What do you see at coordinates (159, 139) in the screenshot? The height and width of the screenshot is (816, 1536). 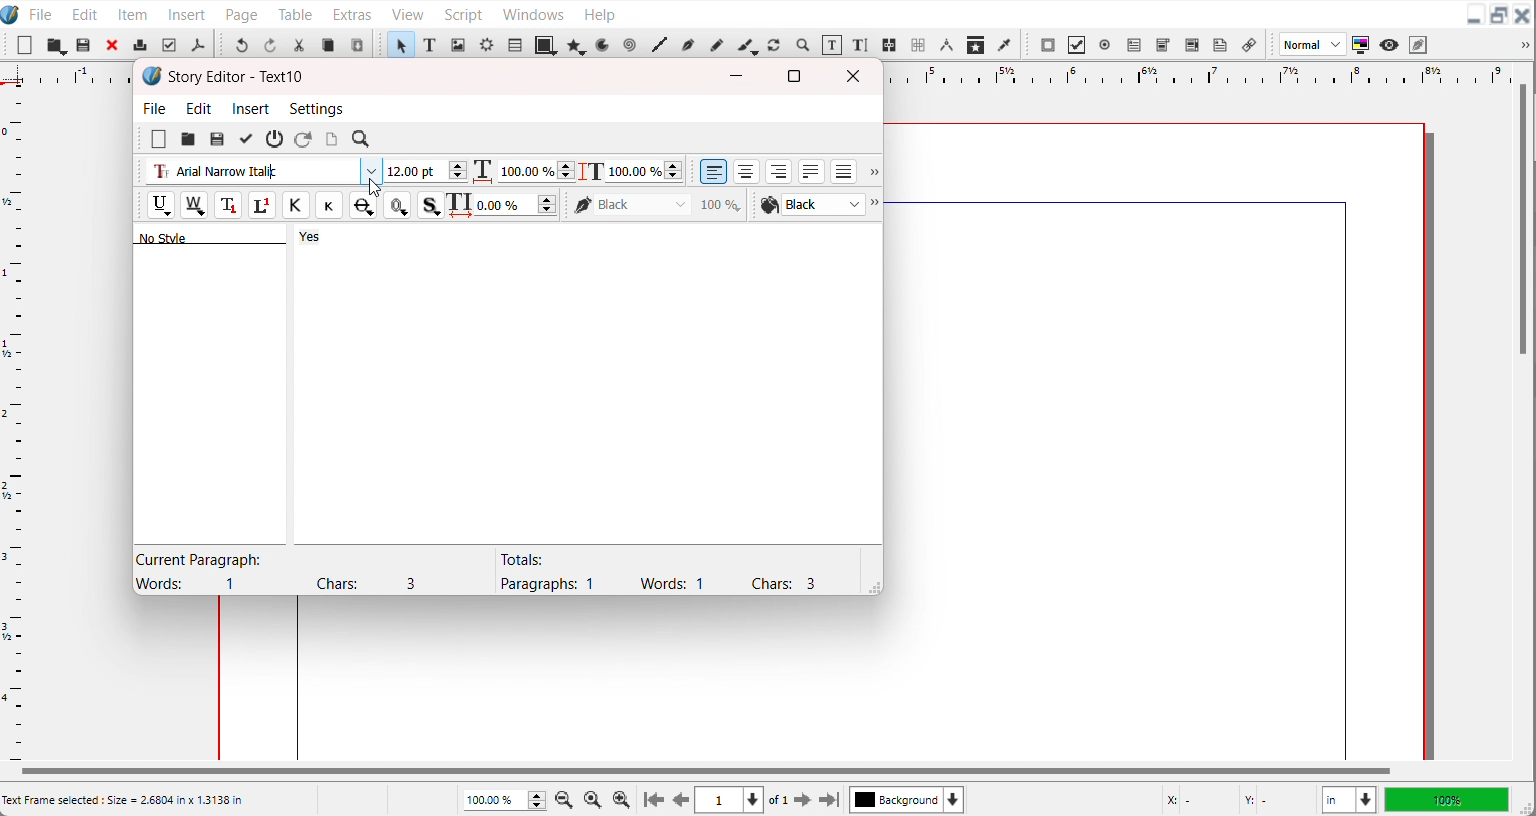 I see `New ` at bounding box center [159, 139].